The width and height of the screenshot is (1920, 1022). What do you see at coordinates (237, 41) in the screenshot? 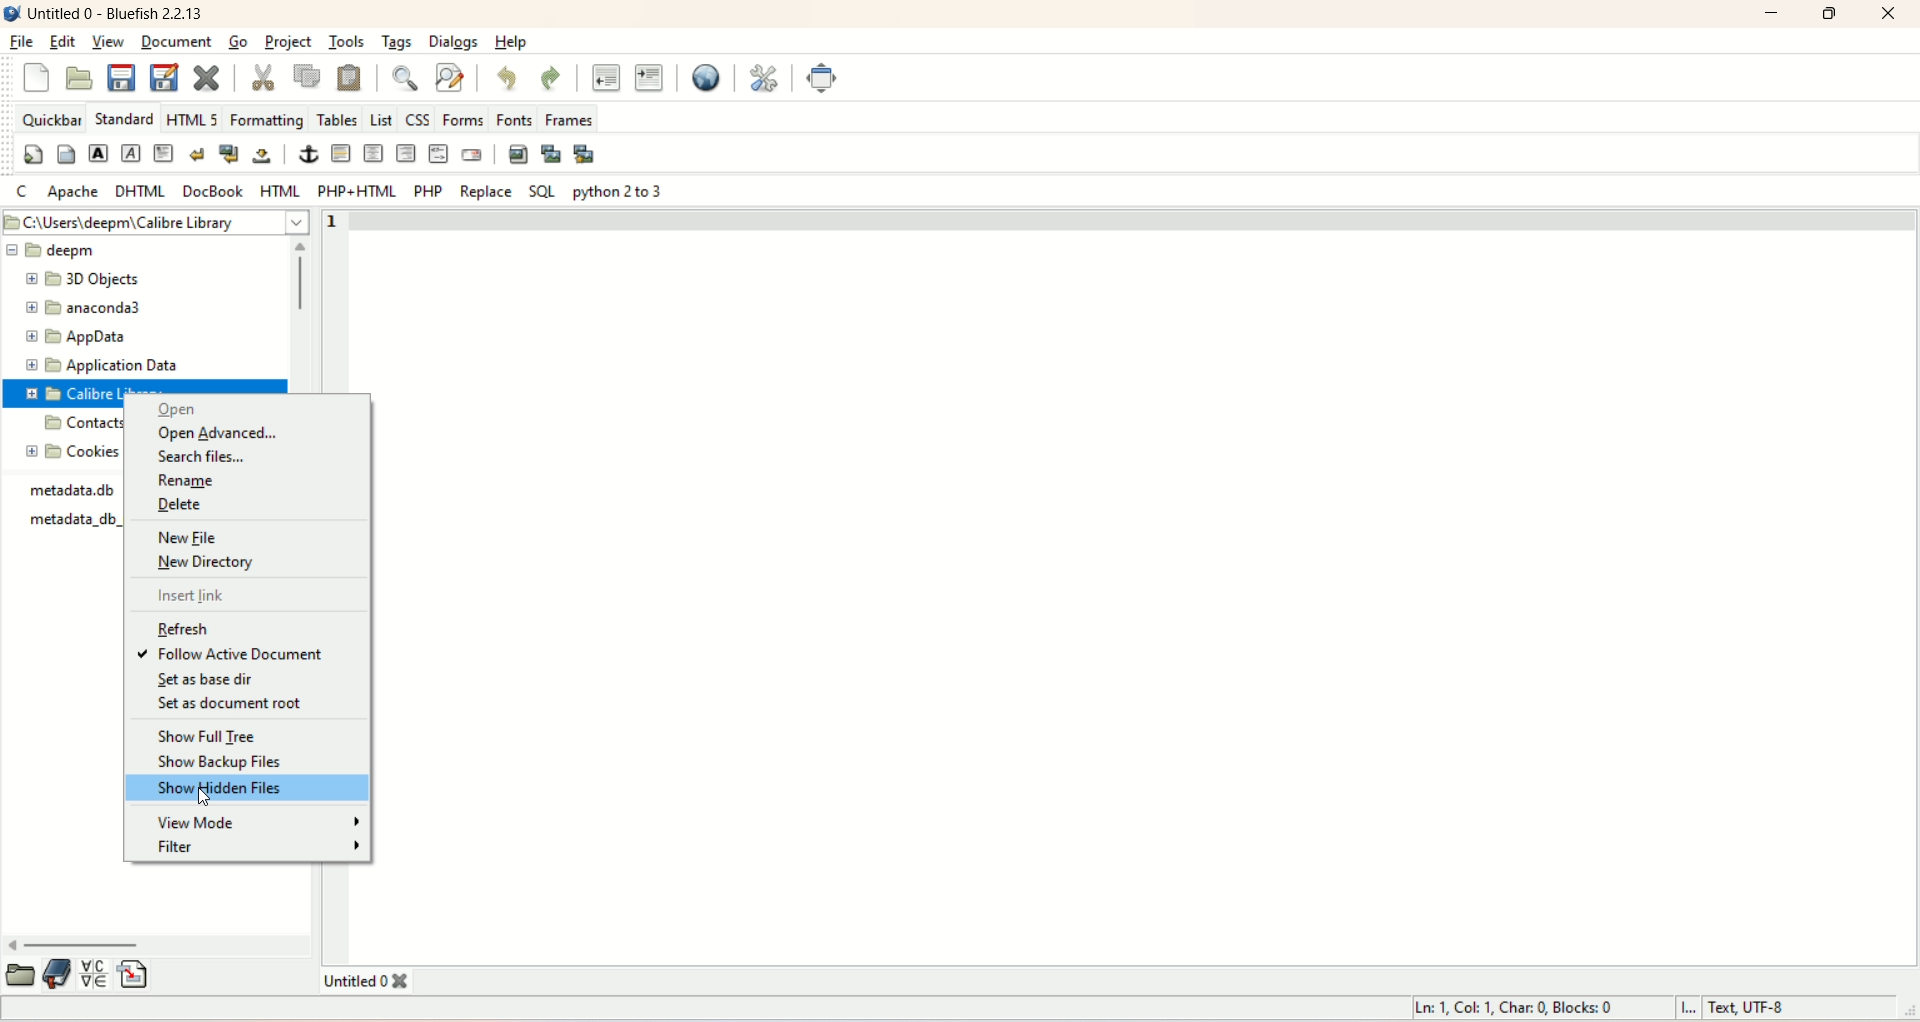
I see `go` at bounding box center [237, 41].